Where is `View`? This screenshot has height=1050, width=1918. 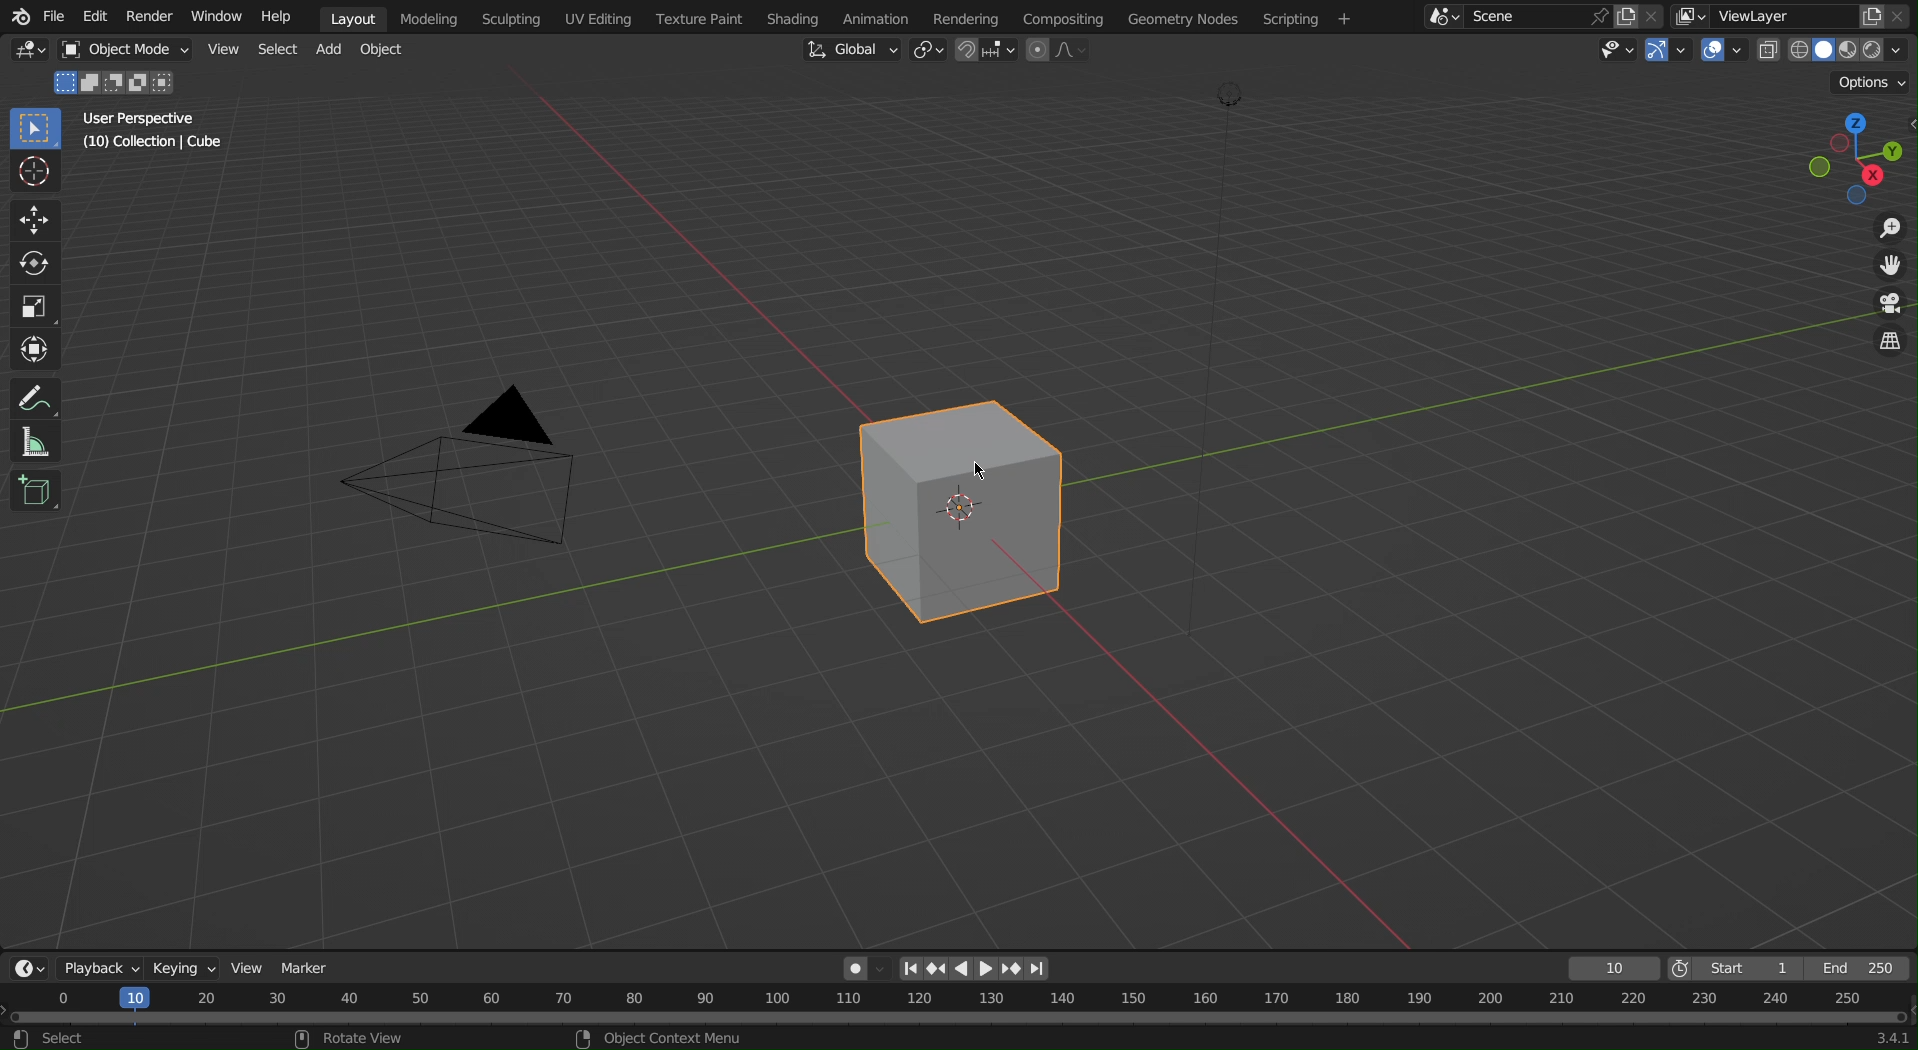 View is located at coordinates (225, 50).